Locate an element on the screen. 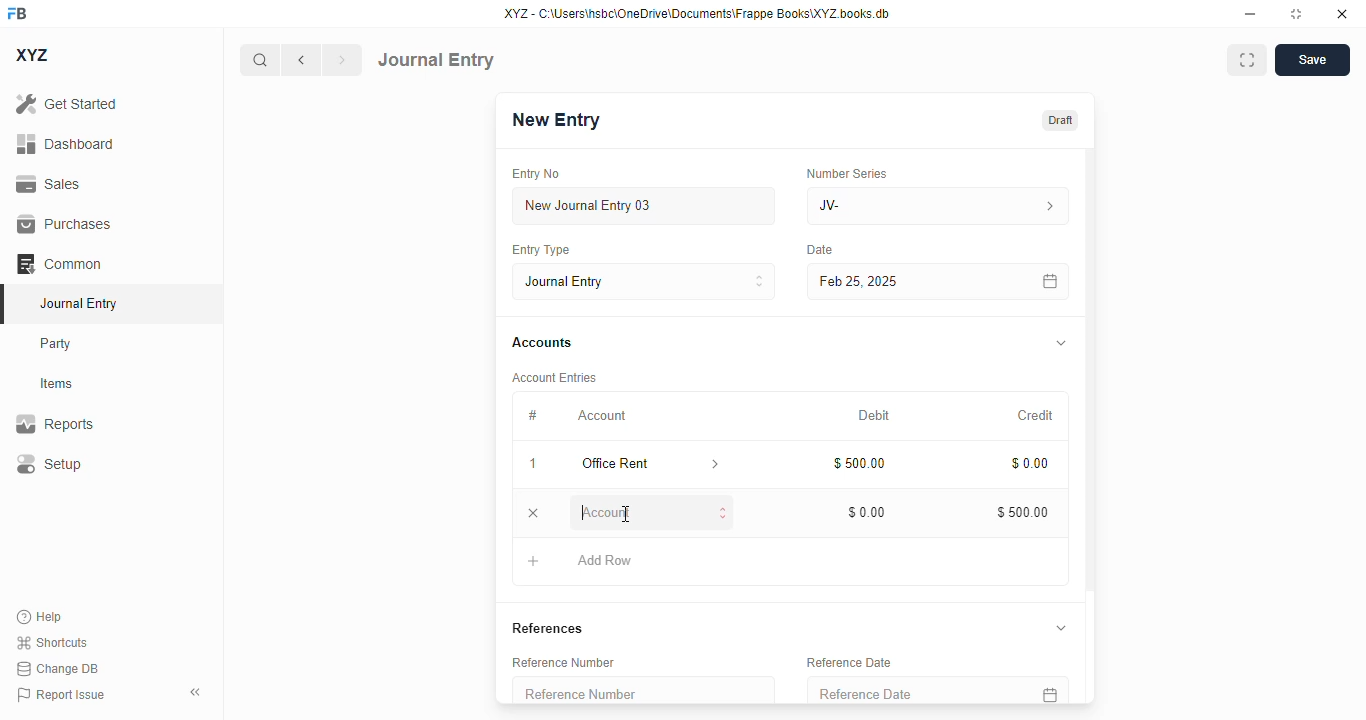 This screenshot has width=1366, height=720. sales is located at coordinates (51, 185).